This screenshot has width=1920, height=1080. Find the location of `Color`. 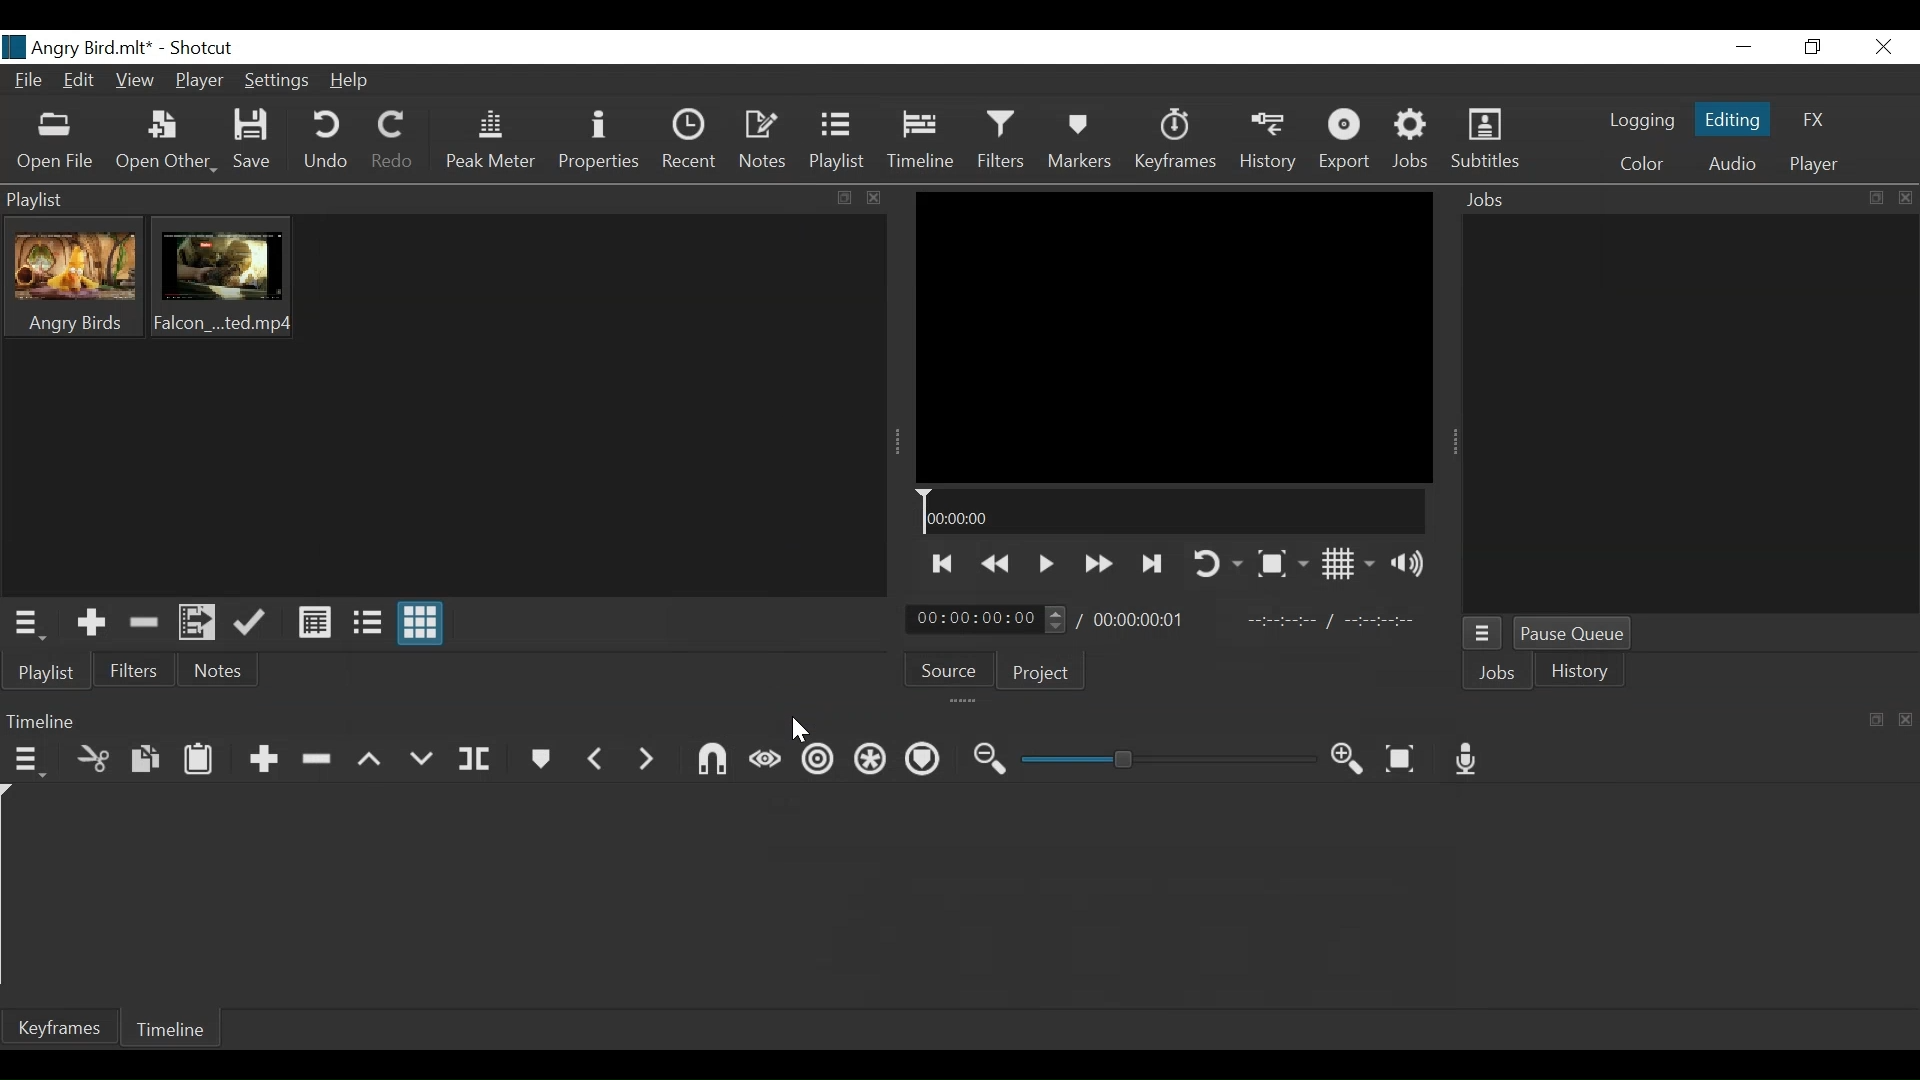

Color is located at coordinates (1642, 164).